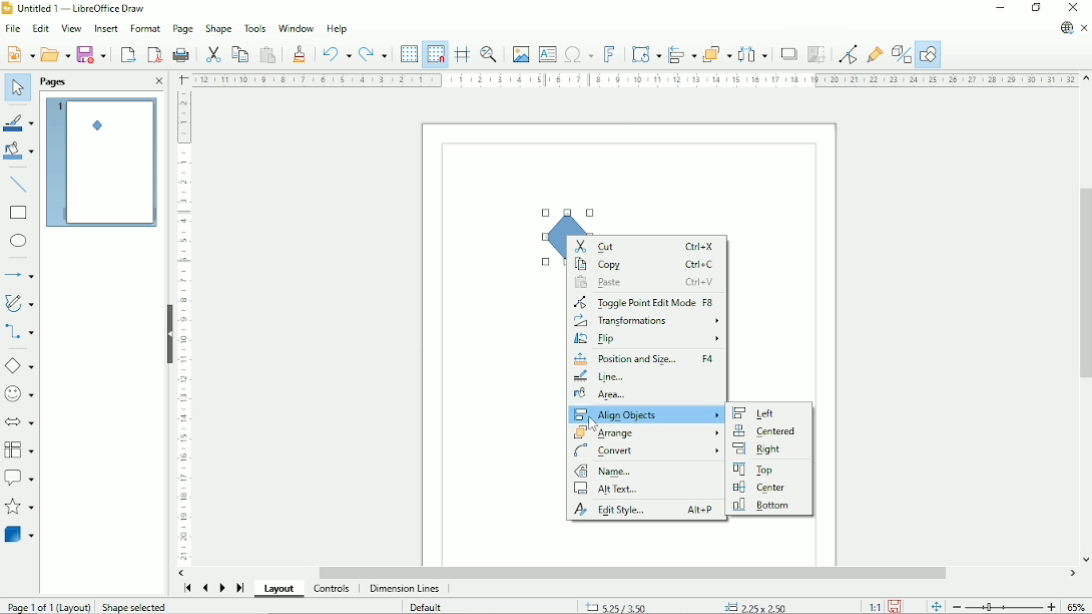  What do you see at coordinates (375, 53) in the screenshot?
I see `Redo` at bounding box center [375, 53].